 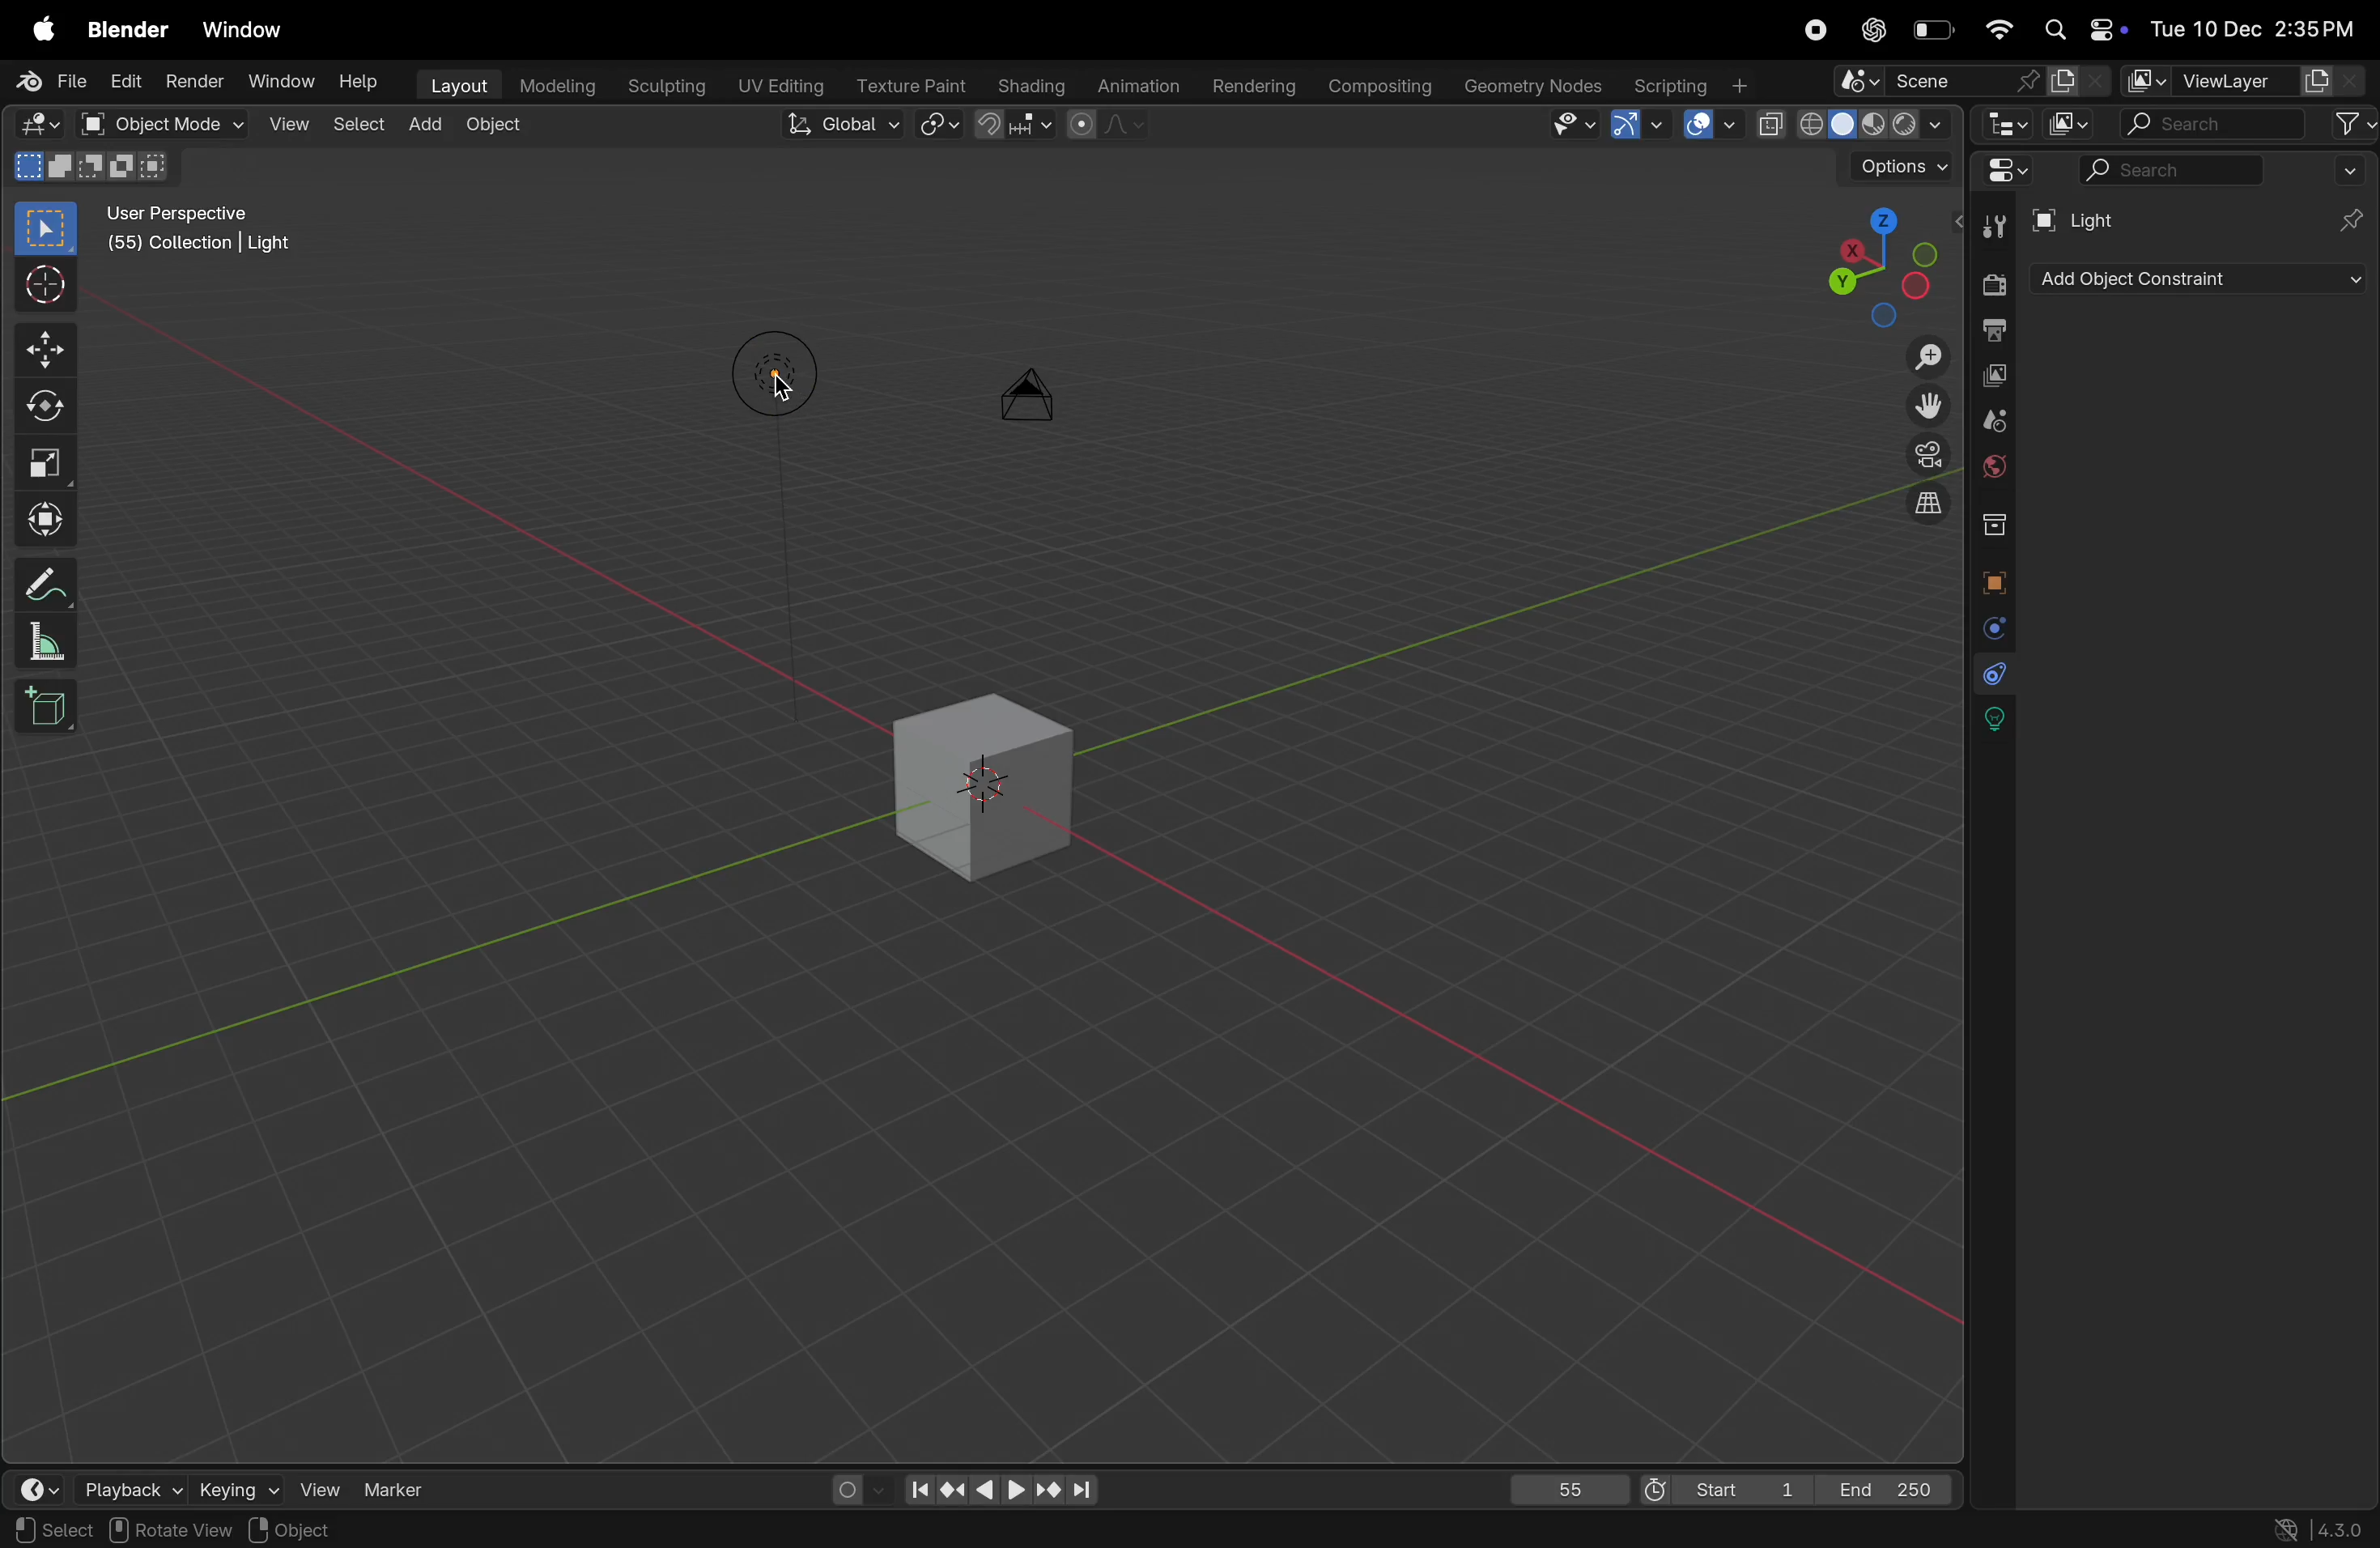 What do you see at coordinates (45, 644) in the screenshot?
I see `scale` at bounding box center [45, 644].